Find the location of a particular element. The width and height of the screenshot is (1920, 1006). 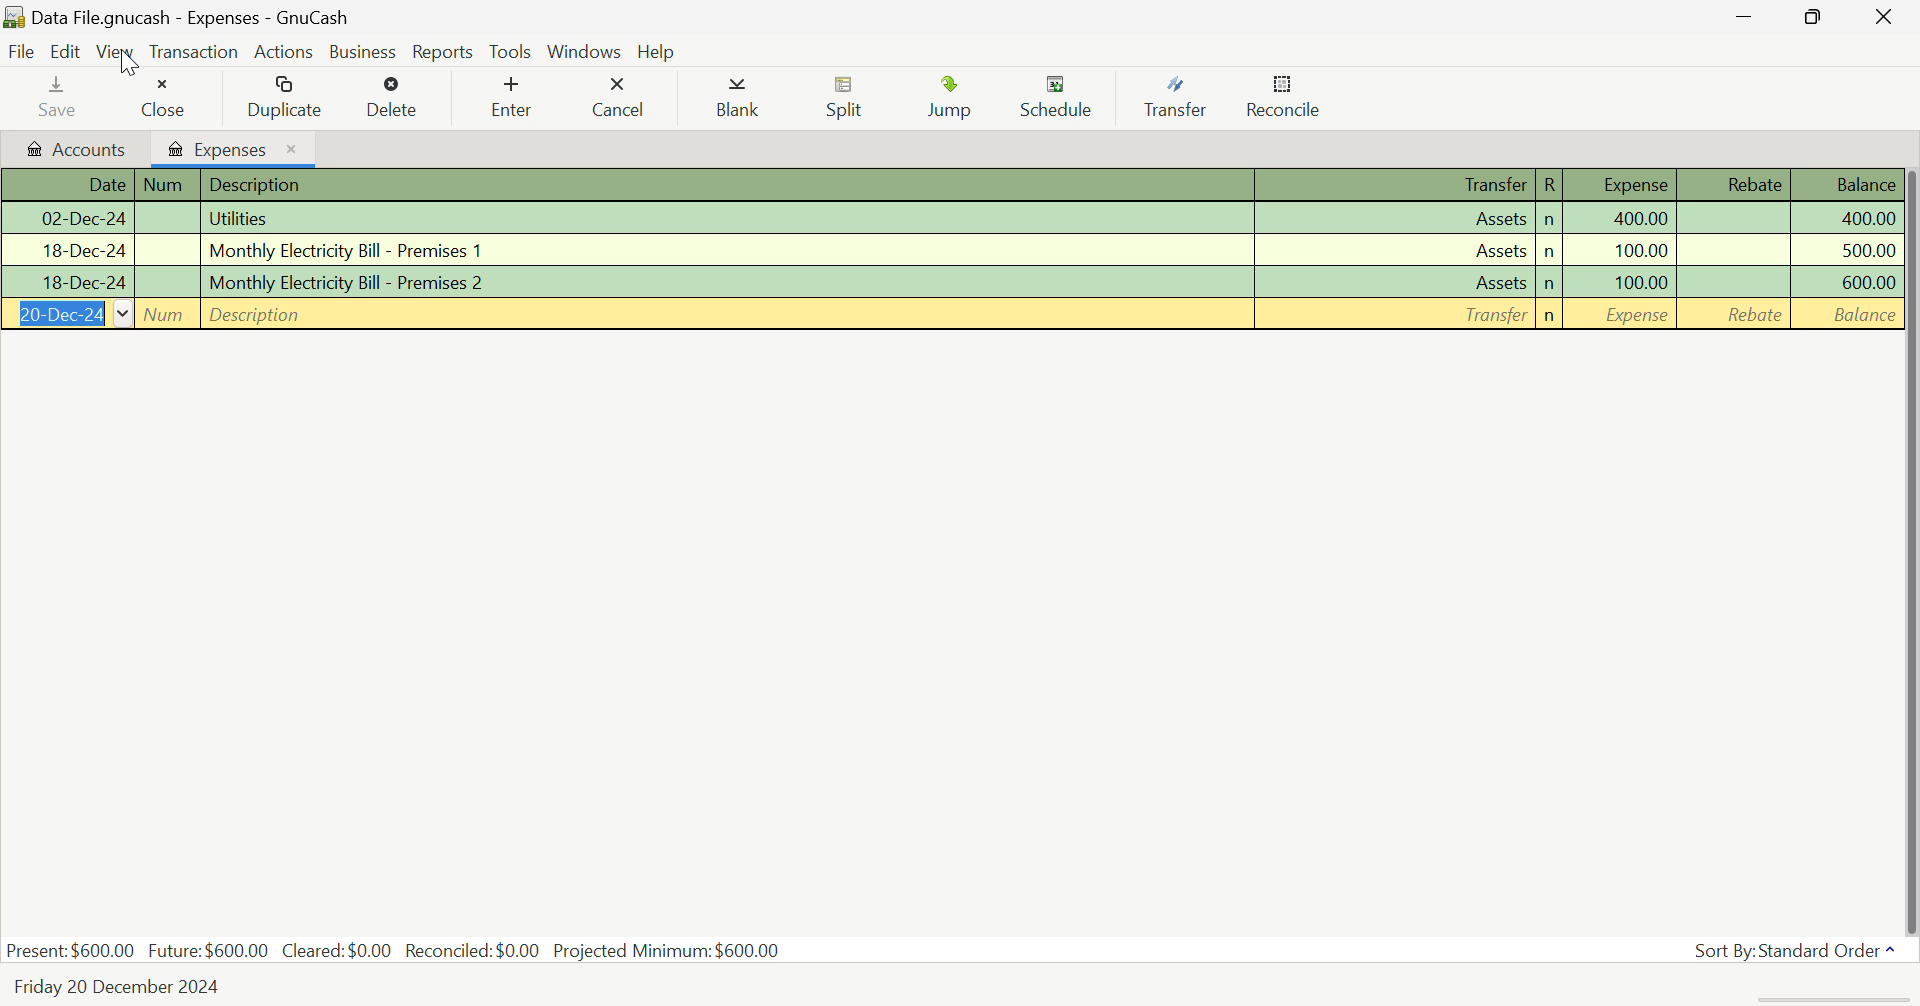

Reports is located at coordinates (442, 49).